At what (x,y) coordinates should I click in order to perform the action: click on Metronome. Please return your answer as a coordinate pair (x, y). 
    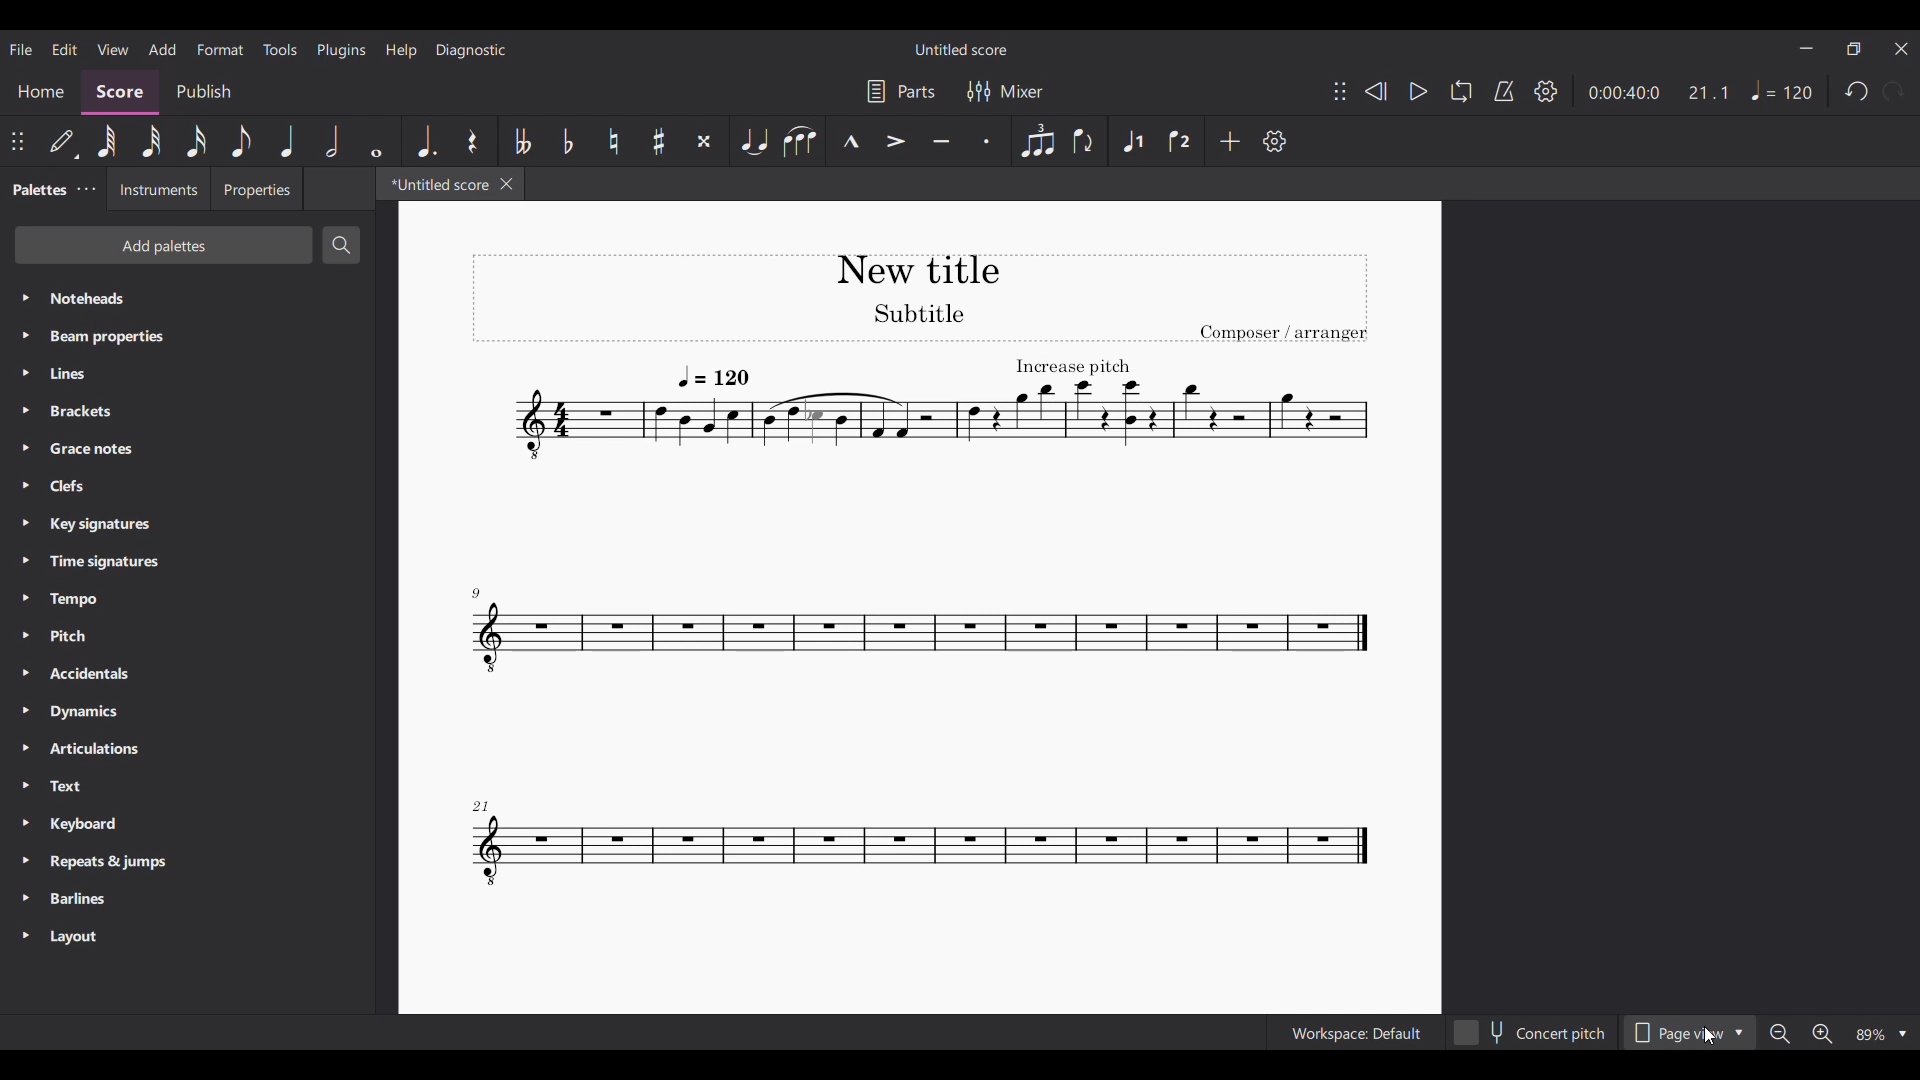
    Looking at the image, I should click on (1504, 91).